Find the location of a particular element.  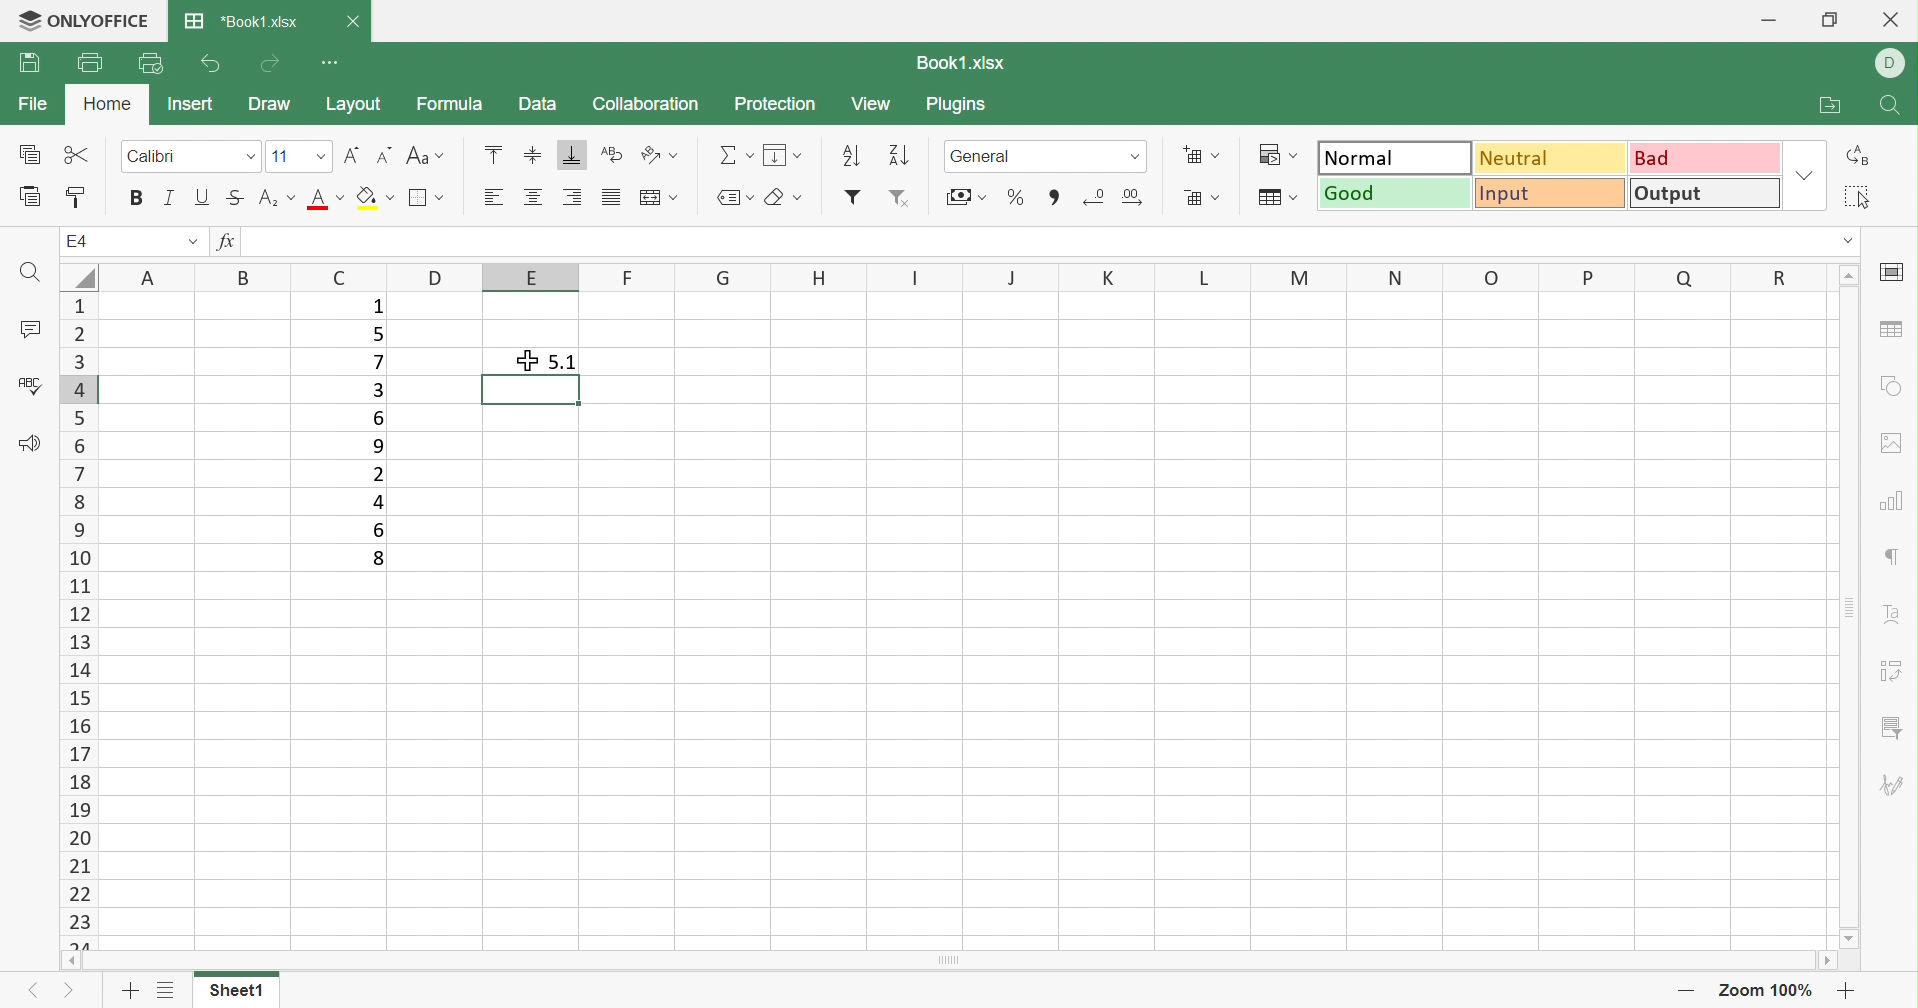

Select all is located at coordinates (1858, 200).